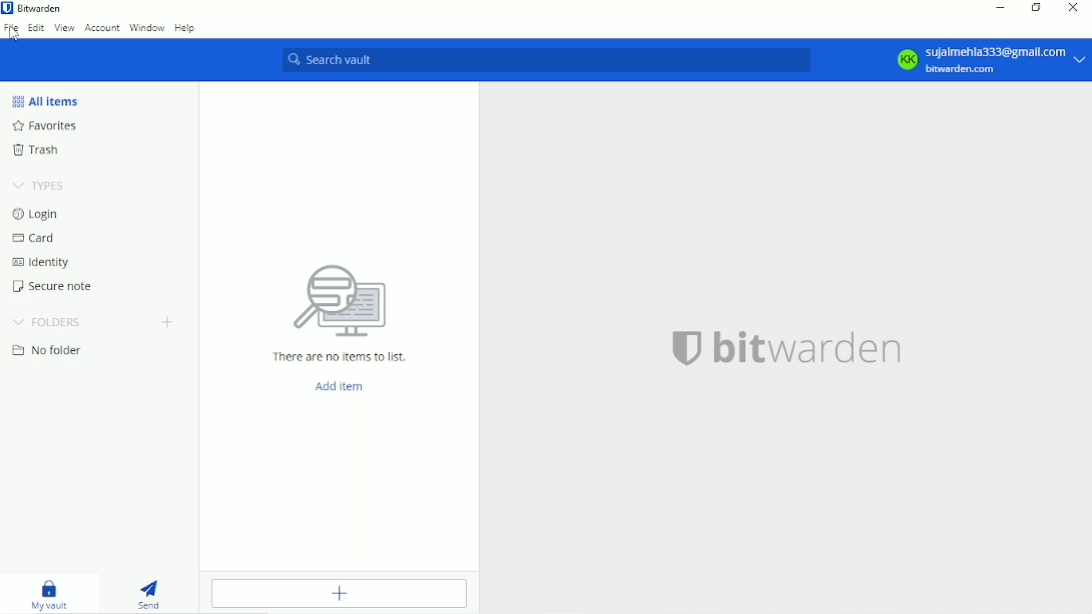  I want to click on Search vault, so click(549, 59).